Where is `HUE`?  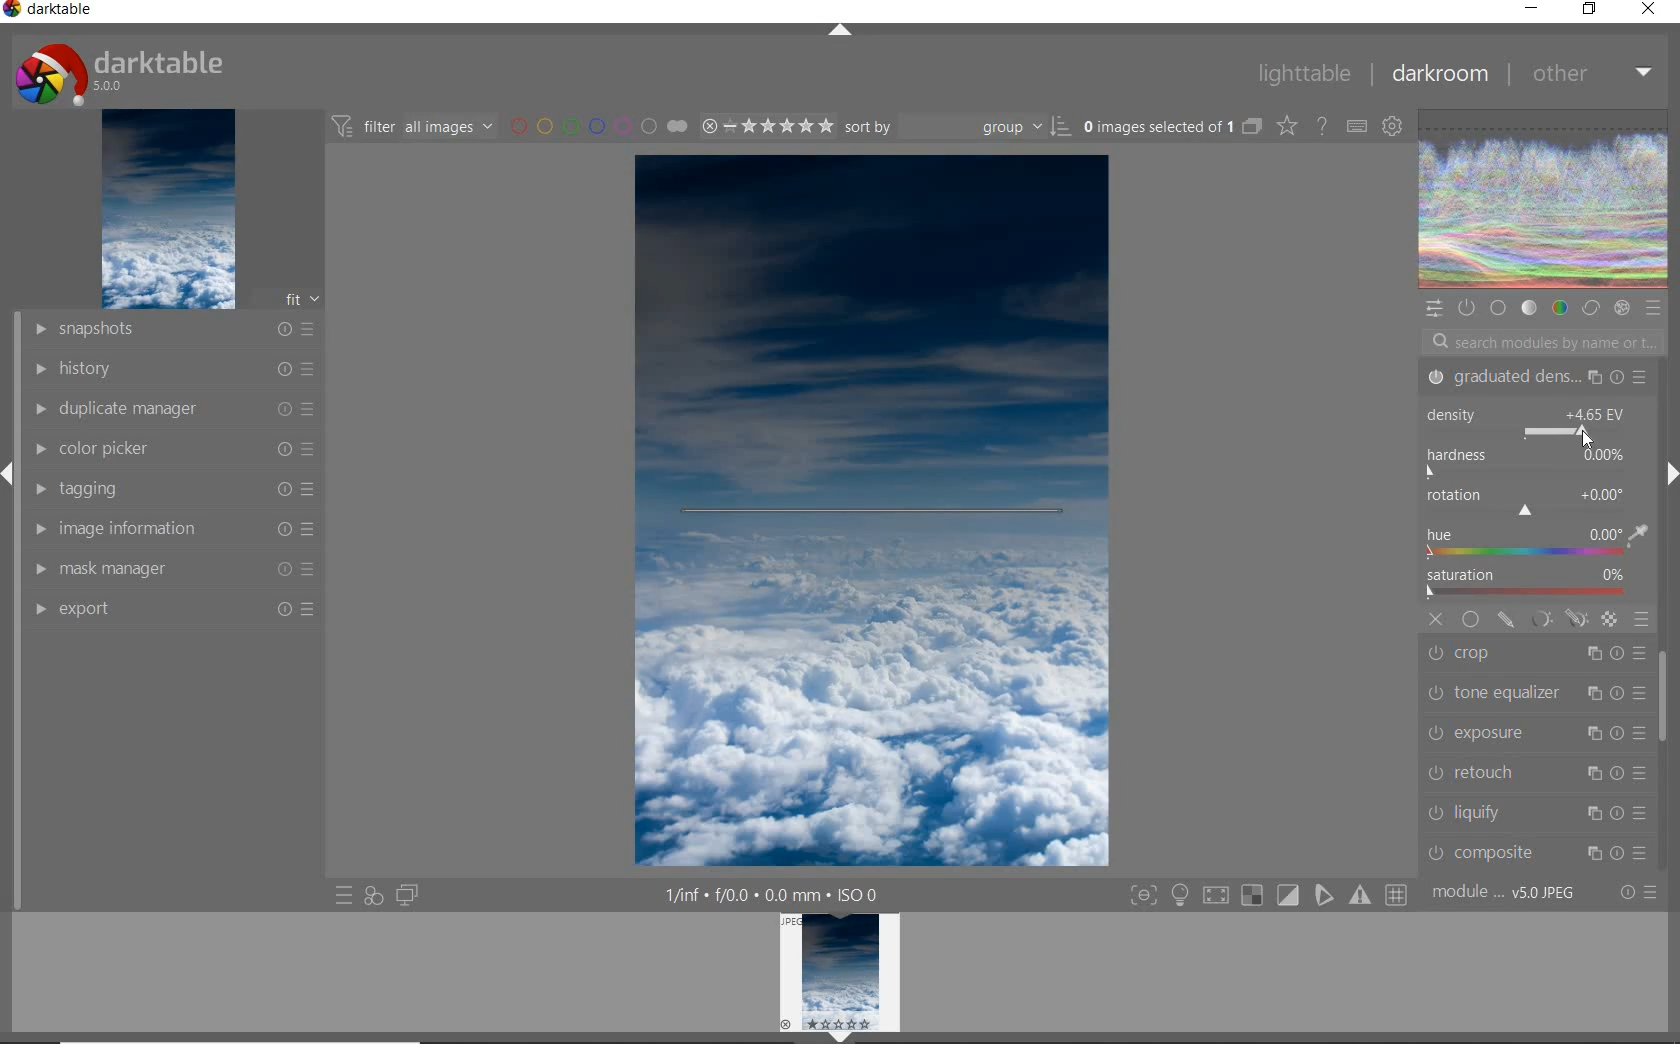
HUE is located at coordinates (1537, 544).